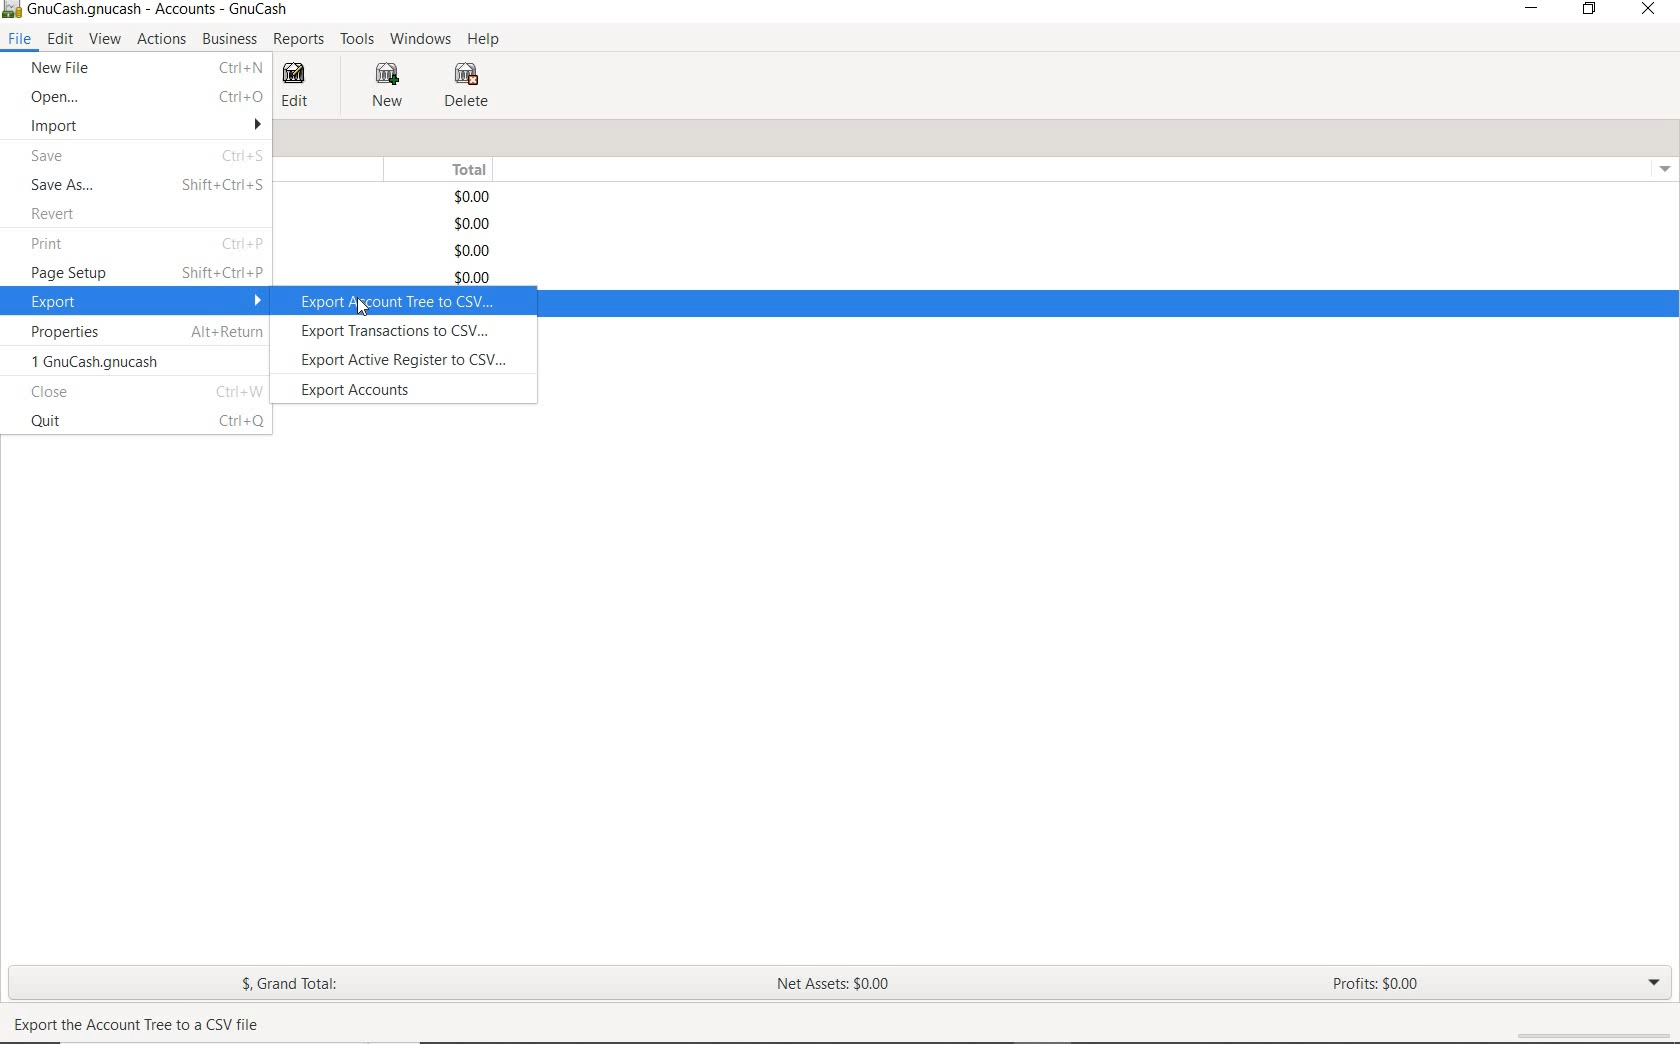  What do you see at coordinates (61, 40) in the screenshot?
I see `EDIT` at bounding box center [61, 40].